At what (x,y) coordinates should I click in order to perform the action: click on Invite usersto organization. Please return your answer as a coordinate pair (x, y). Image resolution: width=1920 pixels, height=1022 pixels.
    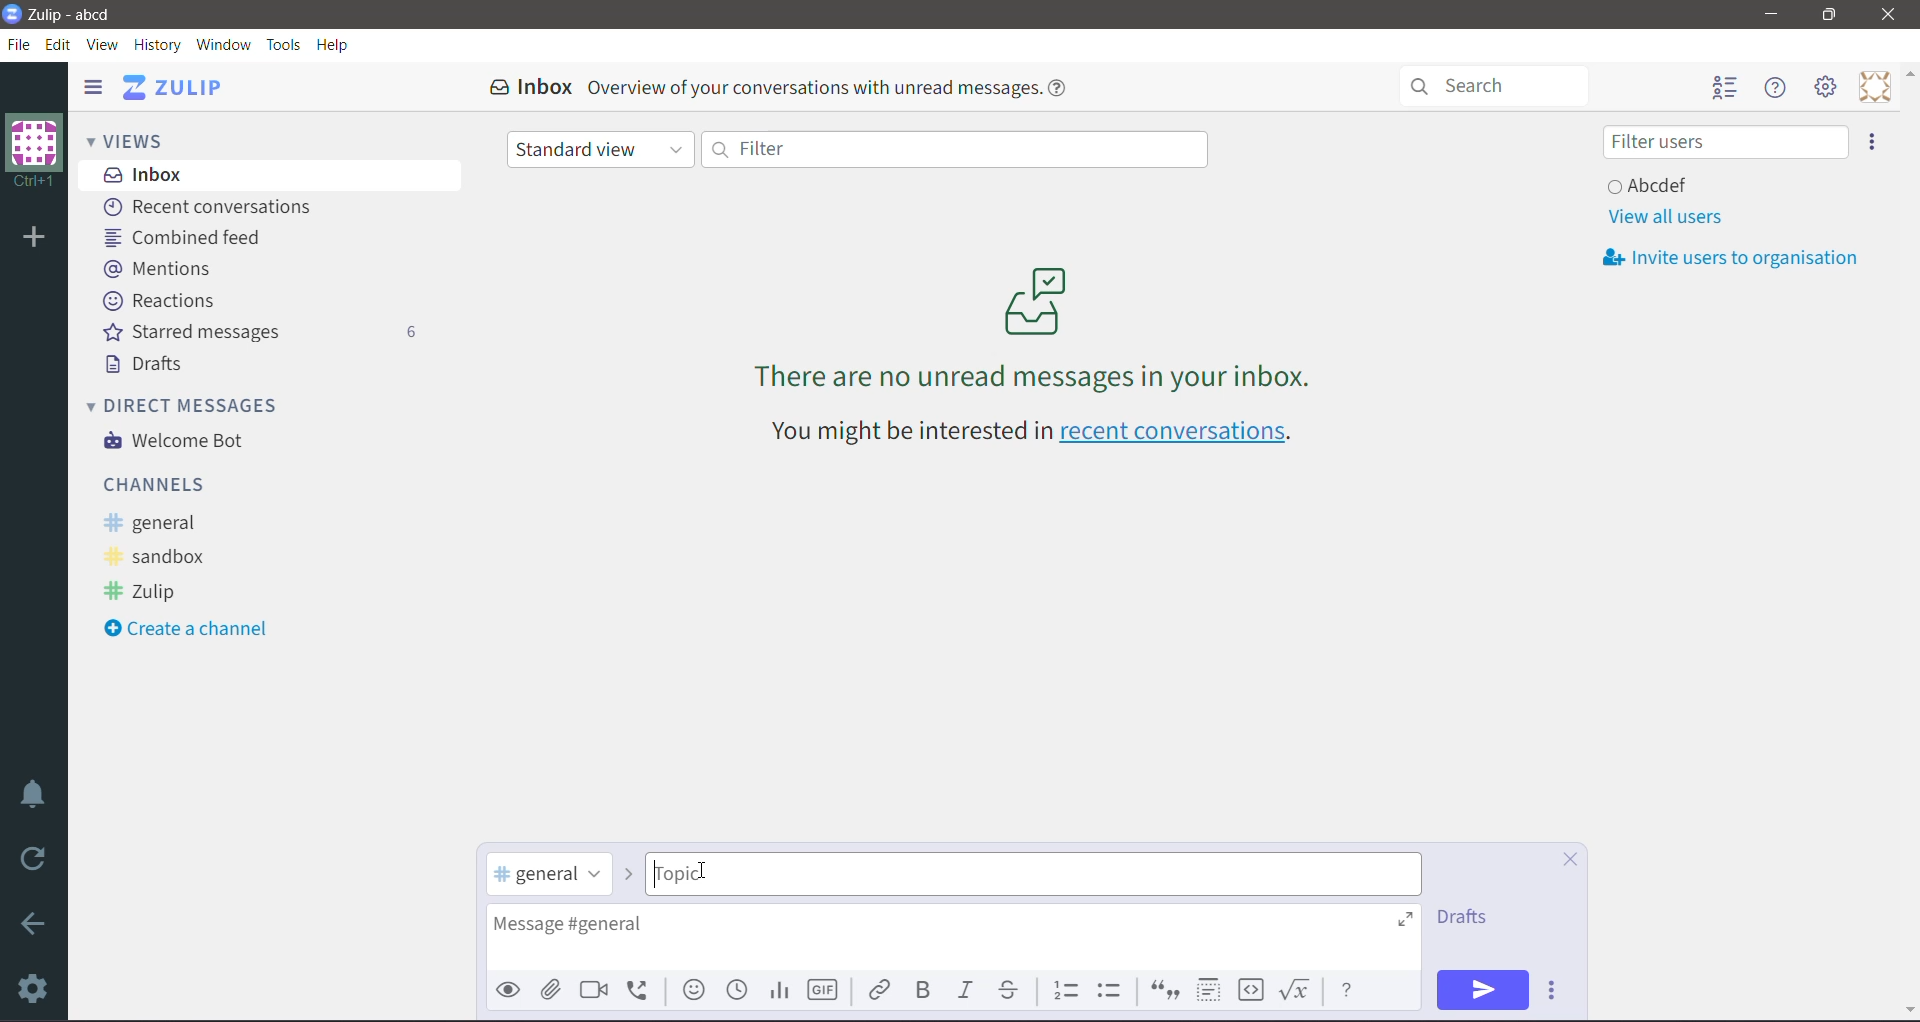
    Looking at the image, I should click on (1738, 258).